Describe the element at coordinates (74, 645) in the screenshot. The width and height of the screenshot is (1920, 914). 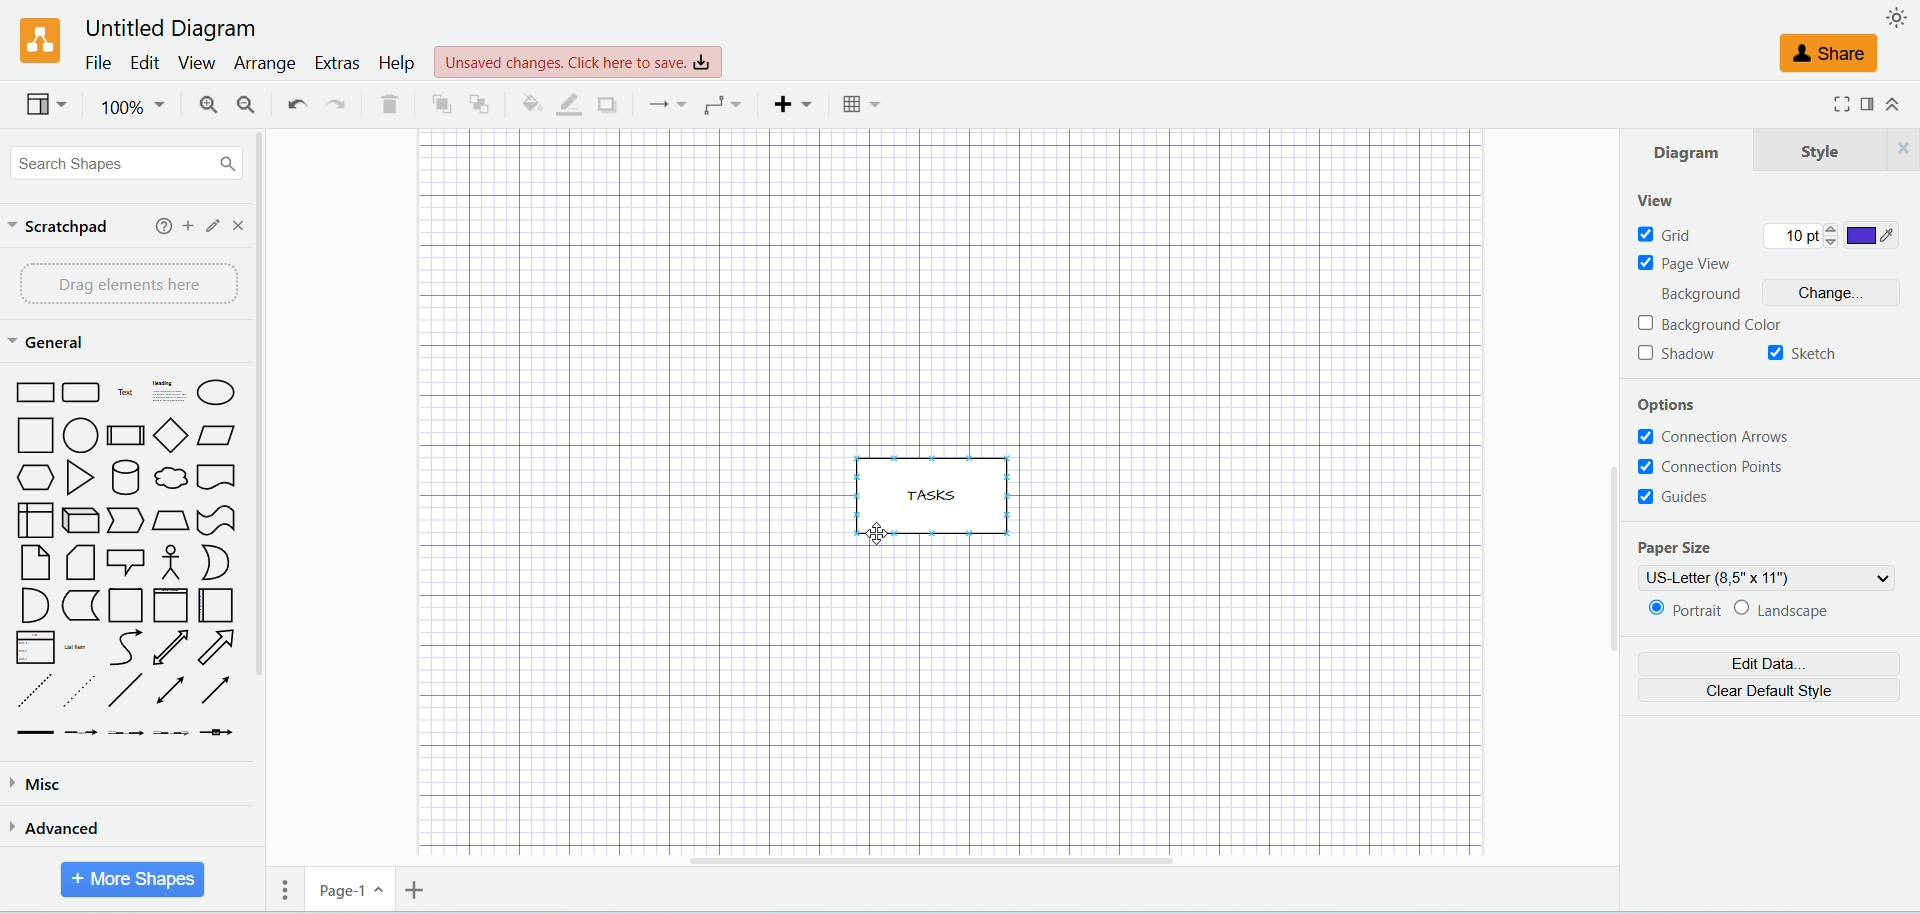
I see `List Item` at that location.